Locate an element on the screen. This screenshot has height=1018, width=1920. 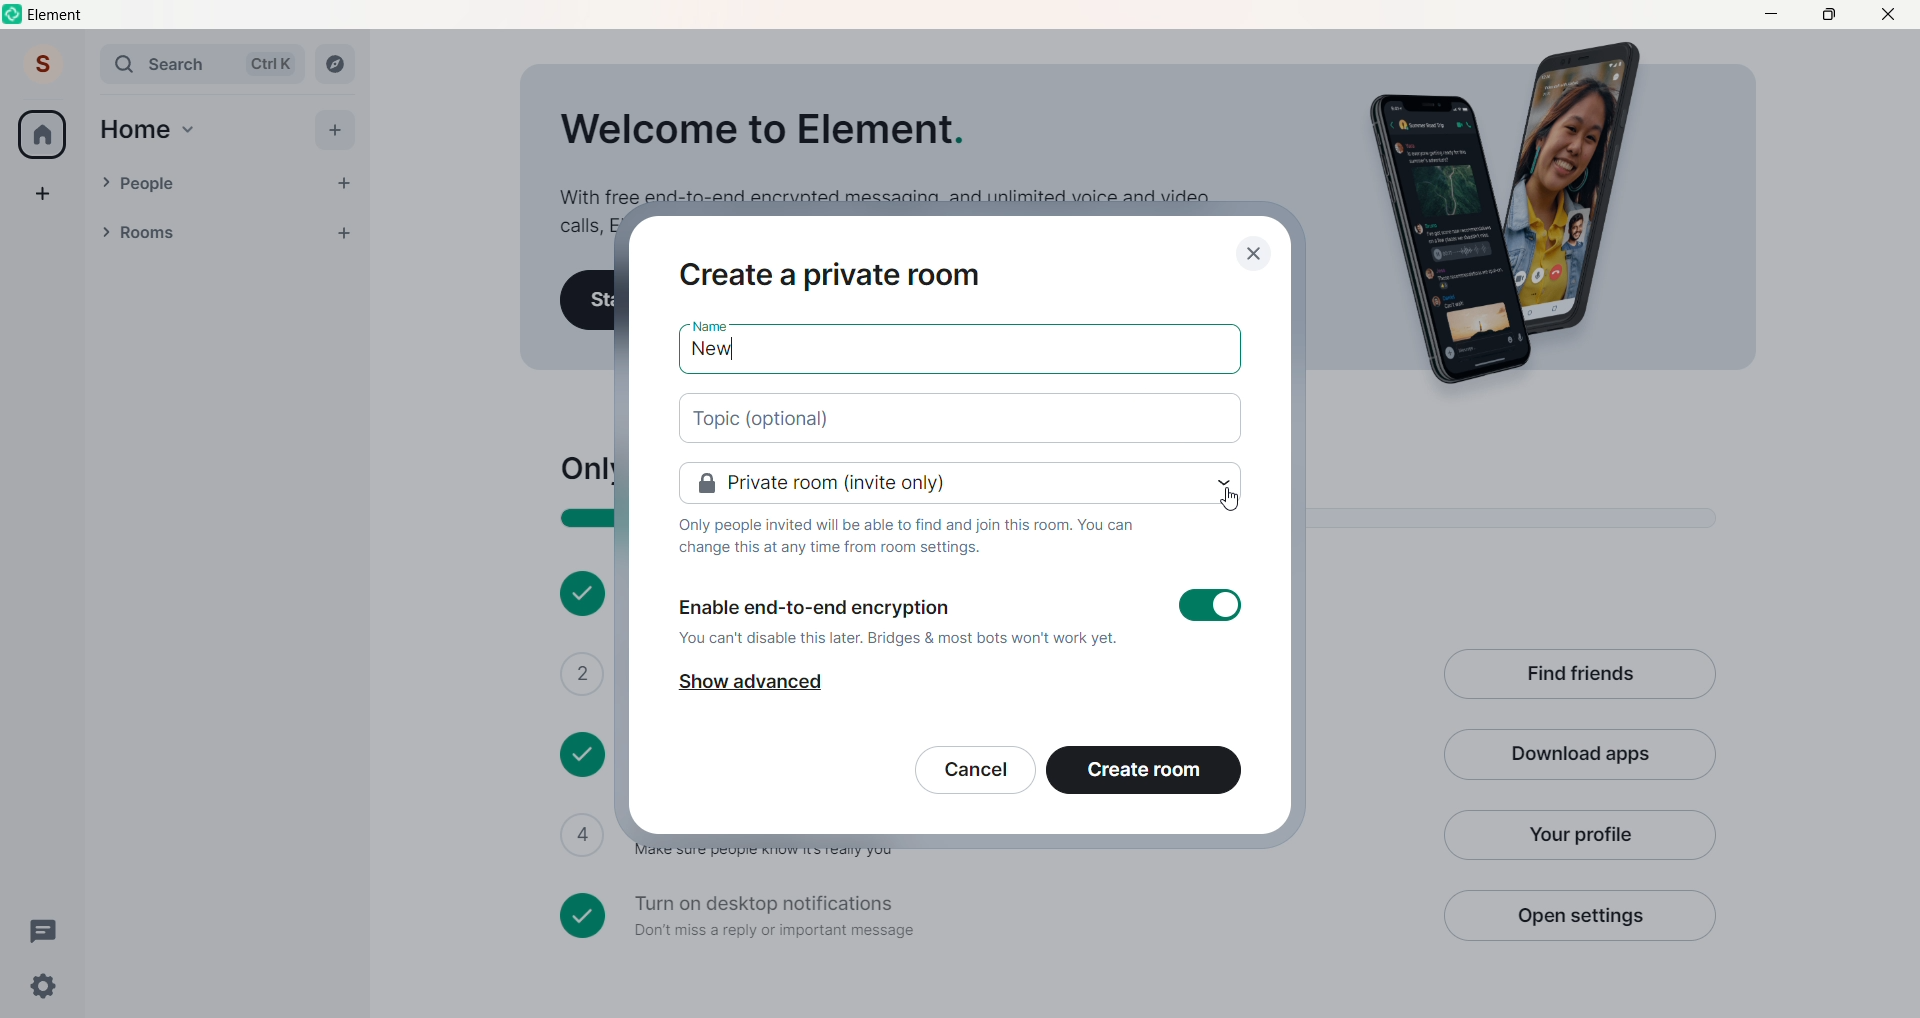
Create room is located at coordinates (1144, 770).